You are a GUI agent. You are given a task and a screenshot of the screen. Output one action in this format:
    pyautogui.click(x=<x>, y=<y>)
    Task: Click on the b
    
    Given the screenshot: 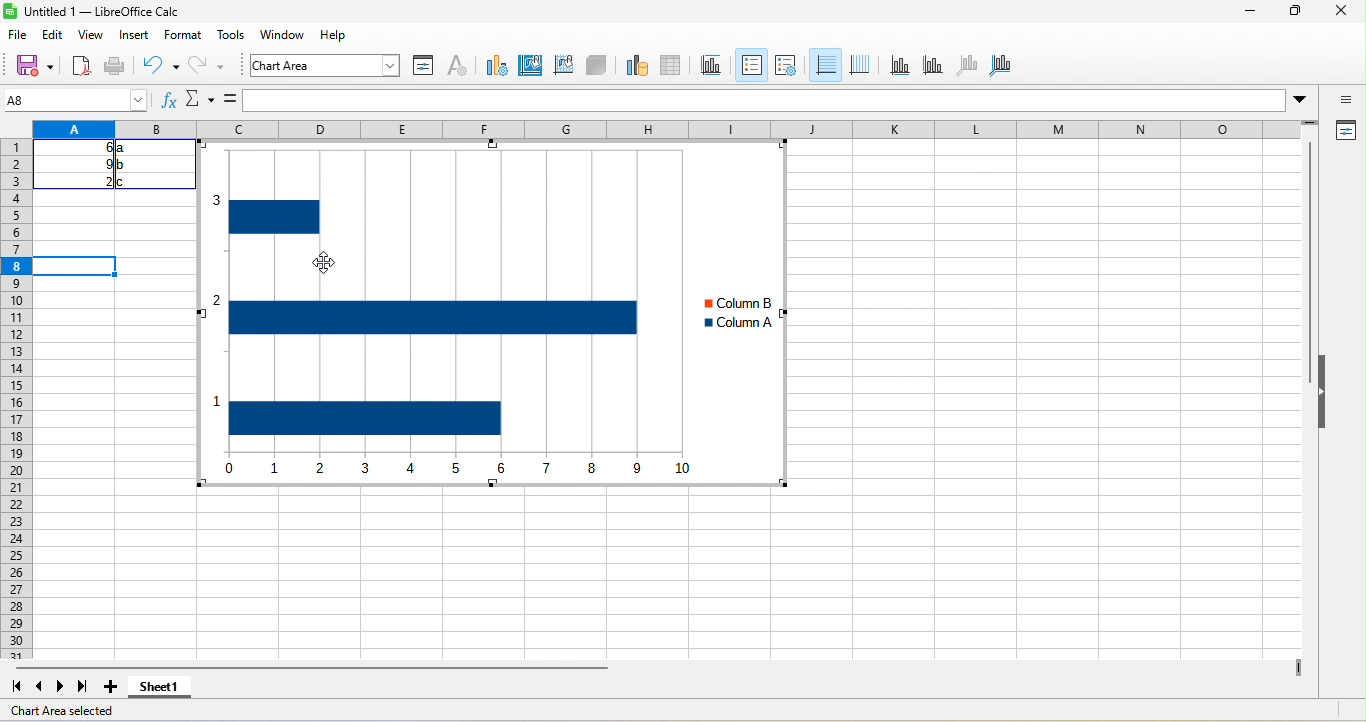 What is the action you would take?
    pyautogui.click(x=123, y=166)
    